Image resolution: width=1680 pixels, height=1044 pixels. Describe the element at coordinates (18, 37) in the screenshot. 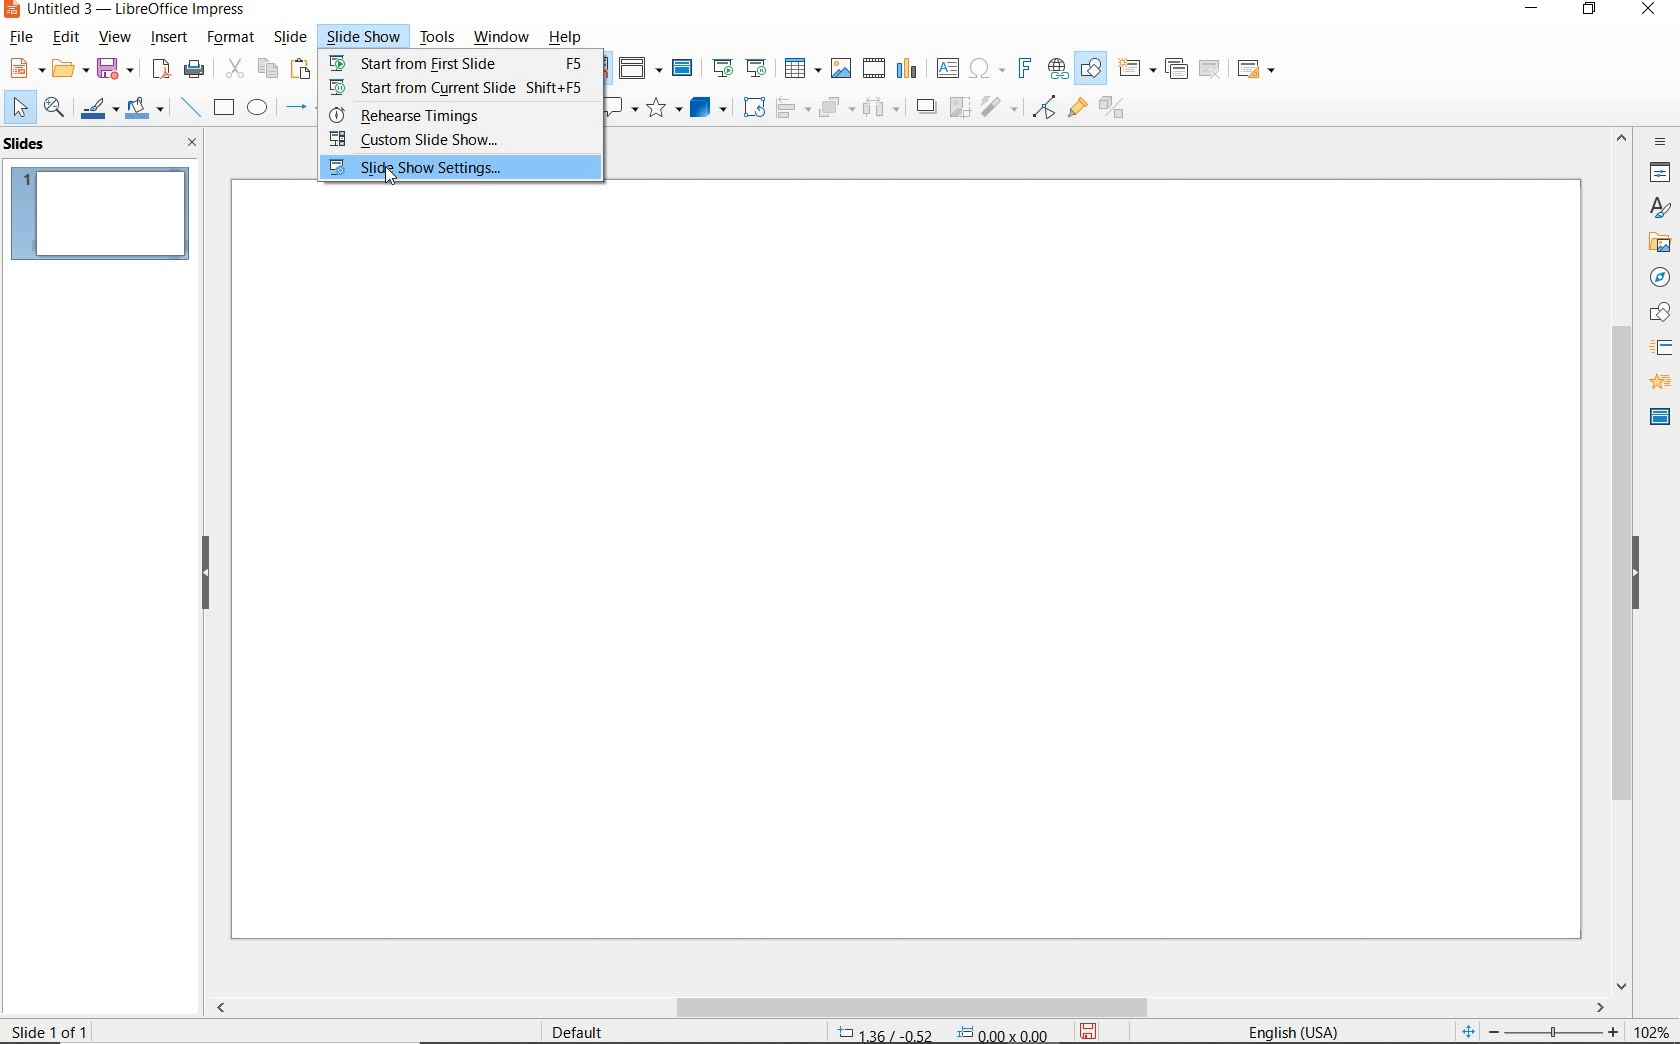

I see `FILE` at that location.